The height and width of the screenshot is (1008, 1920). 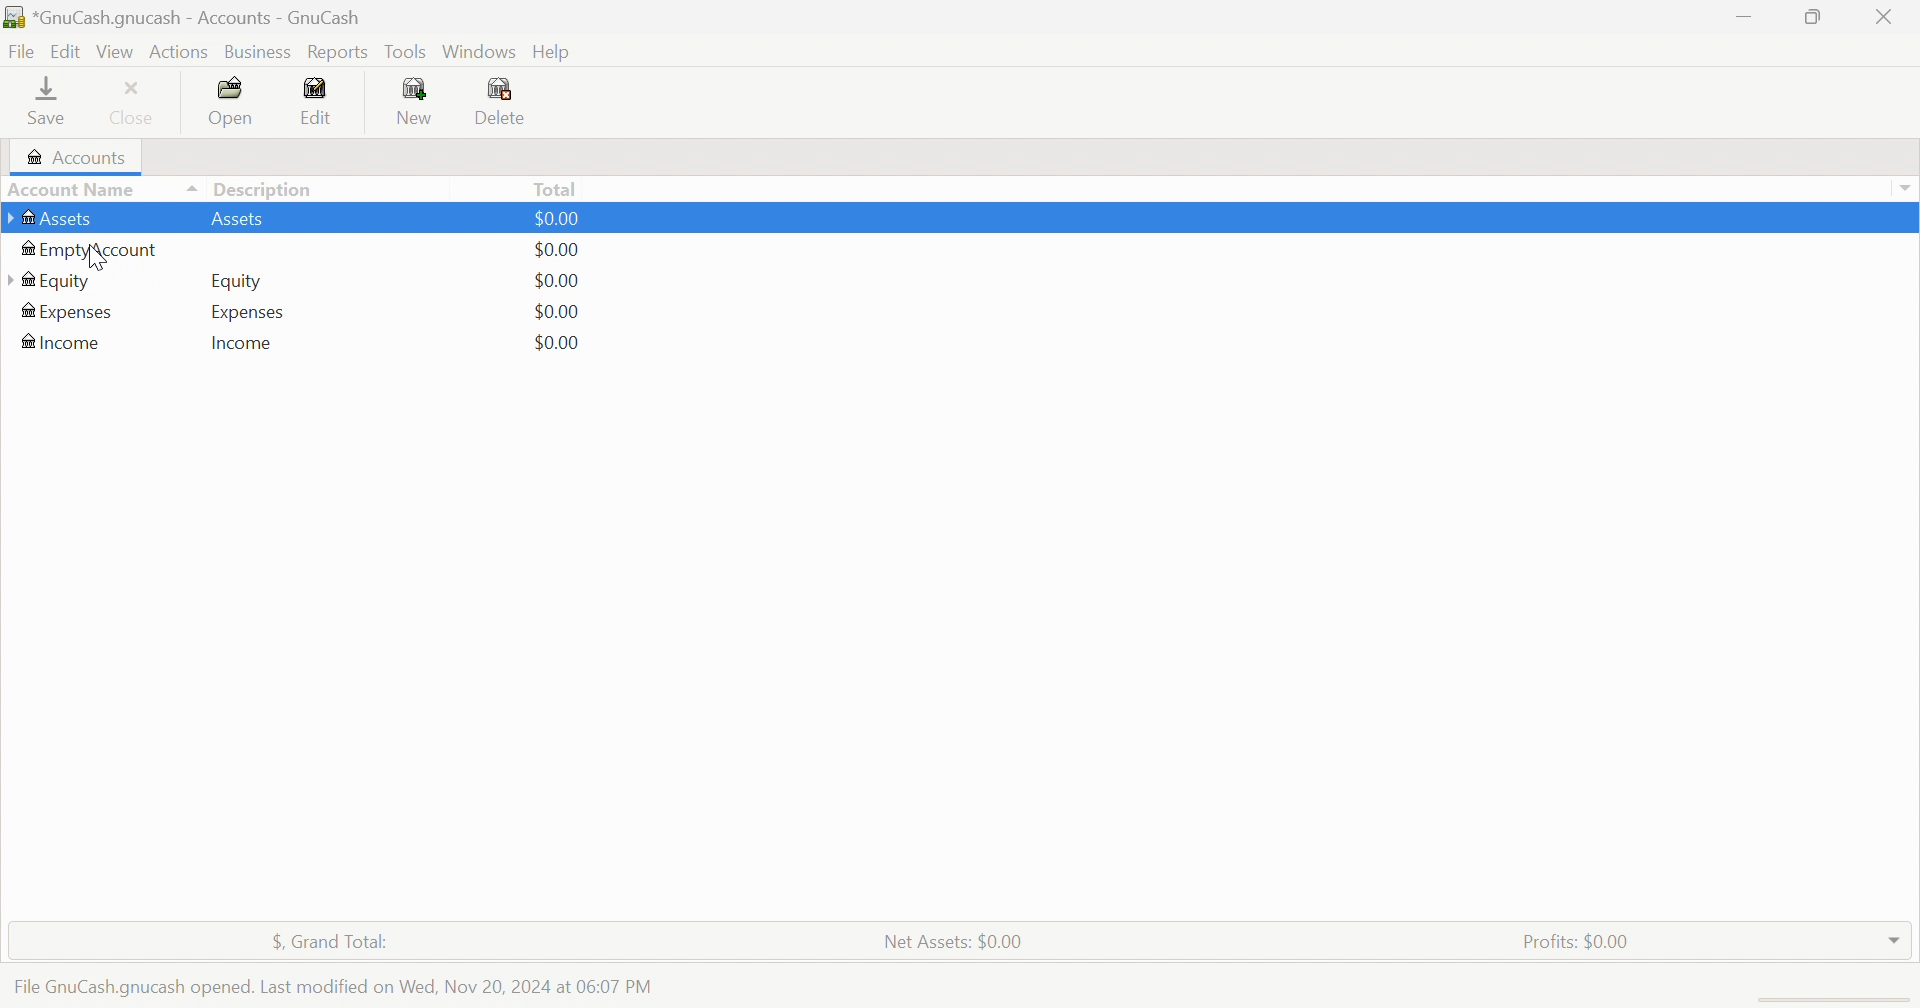 What do you see at coordinates (559, 251) in the screenshot?
I see `$0.00` at bounding box center [559, 251].